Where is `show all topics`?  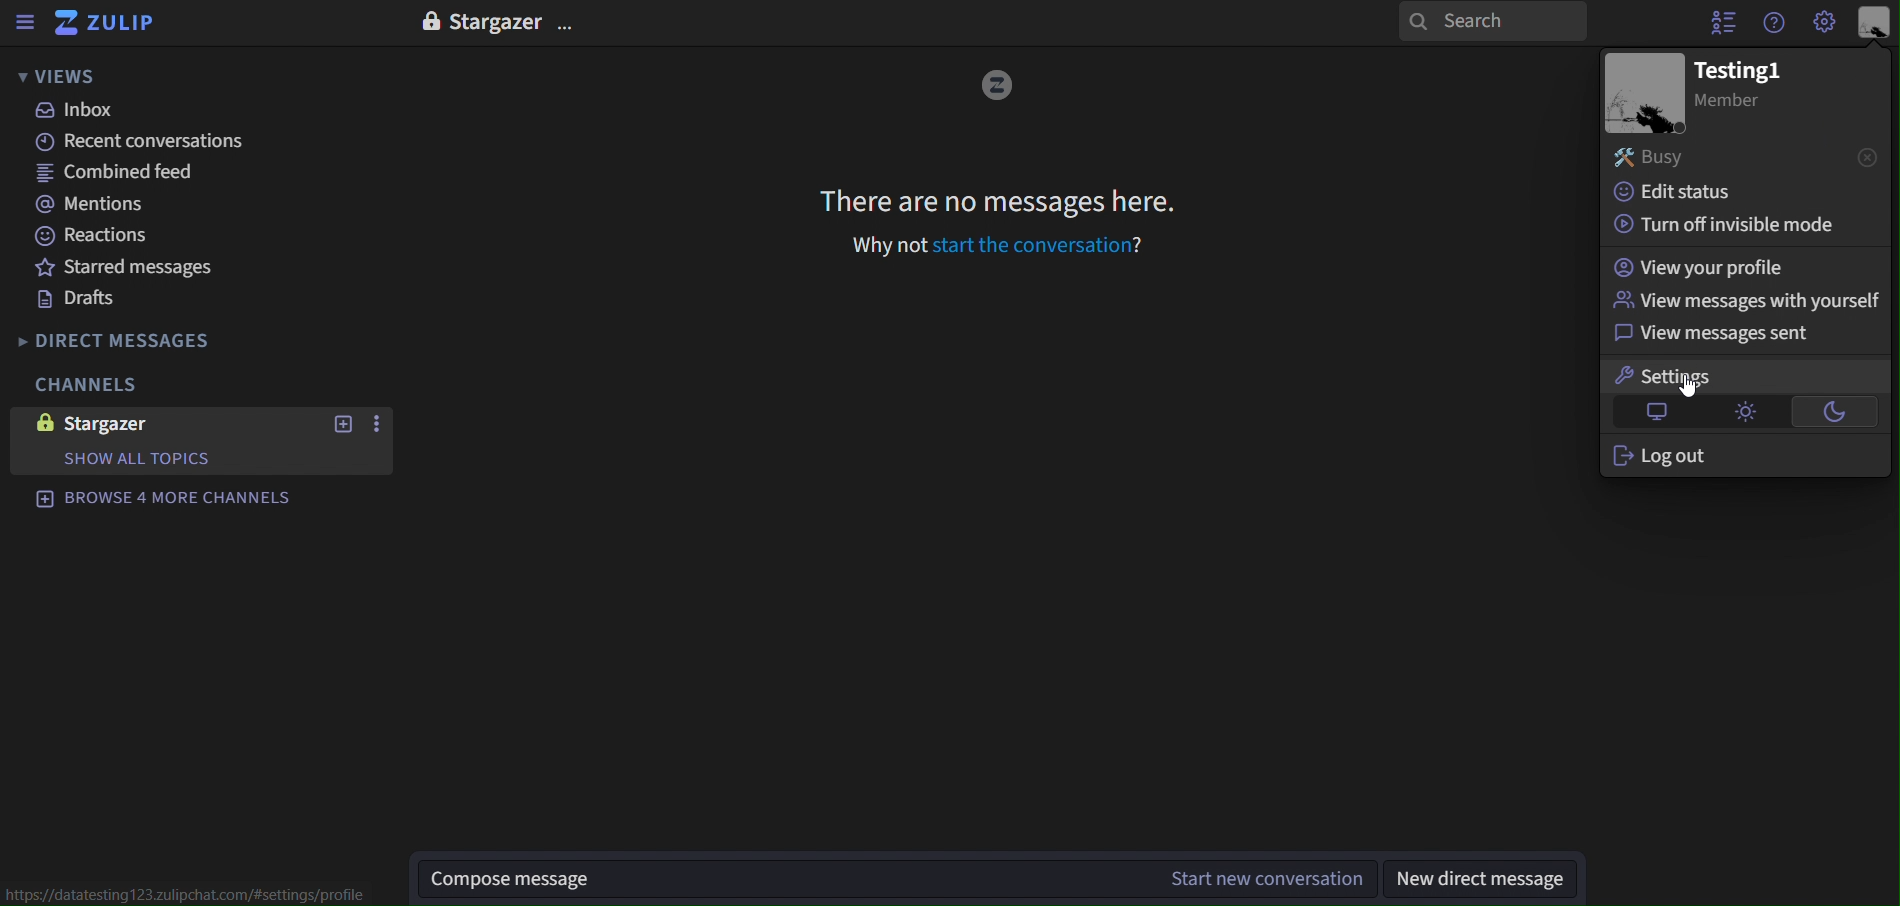
show all topics is located at coordinates (157, 458).